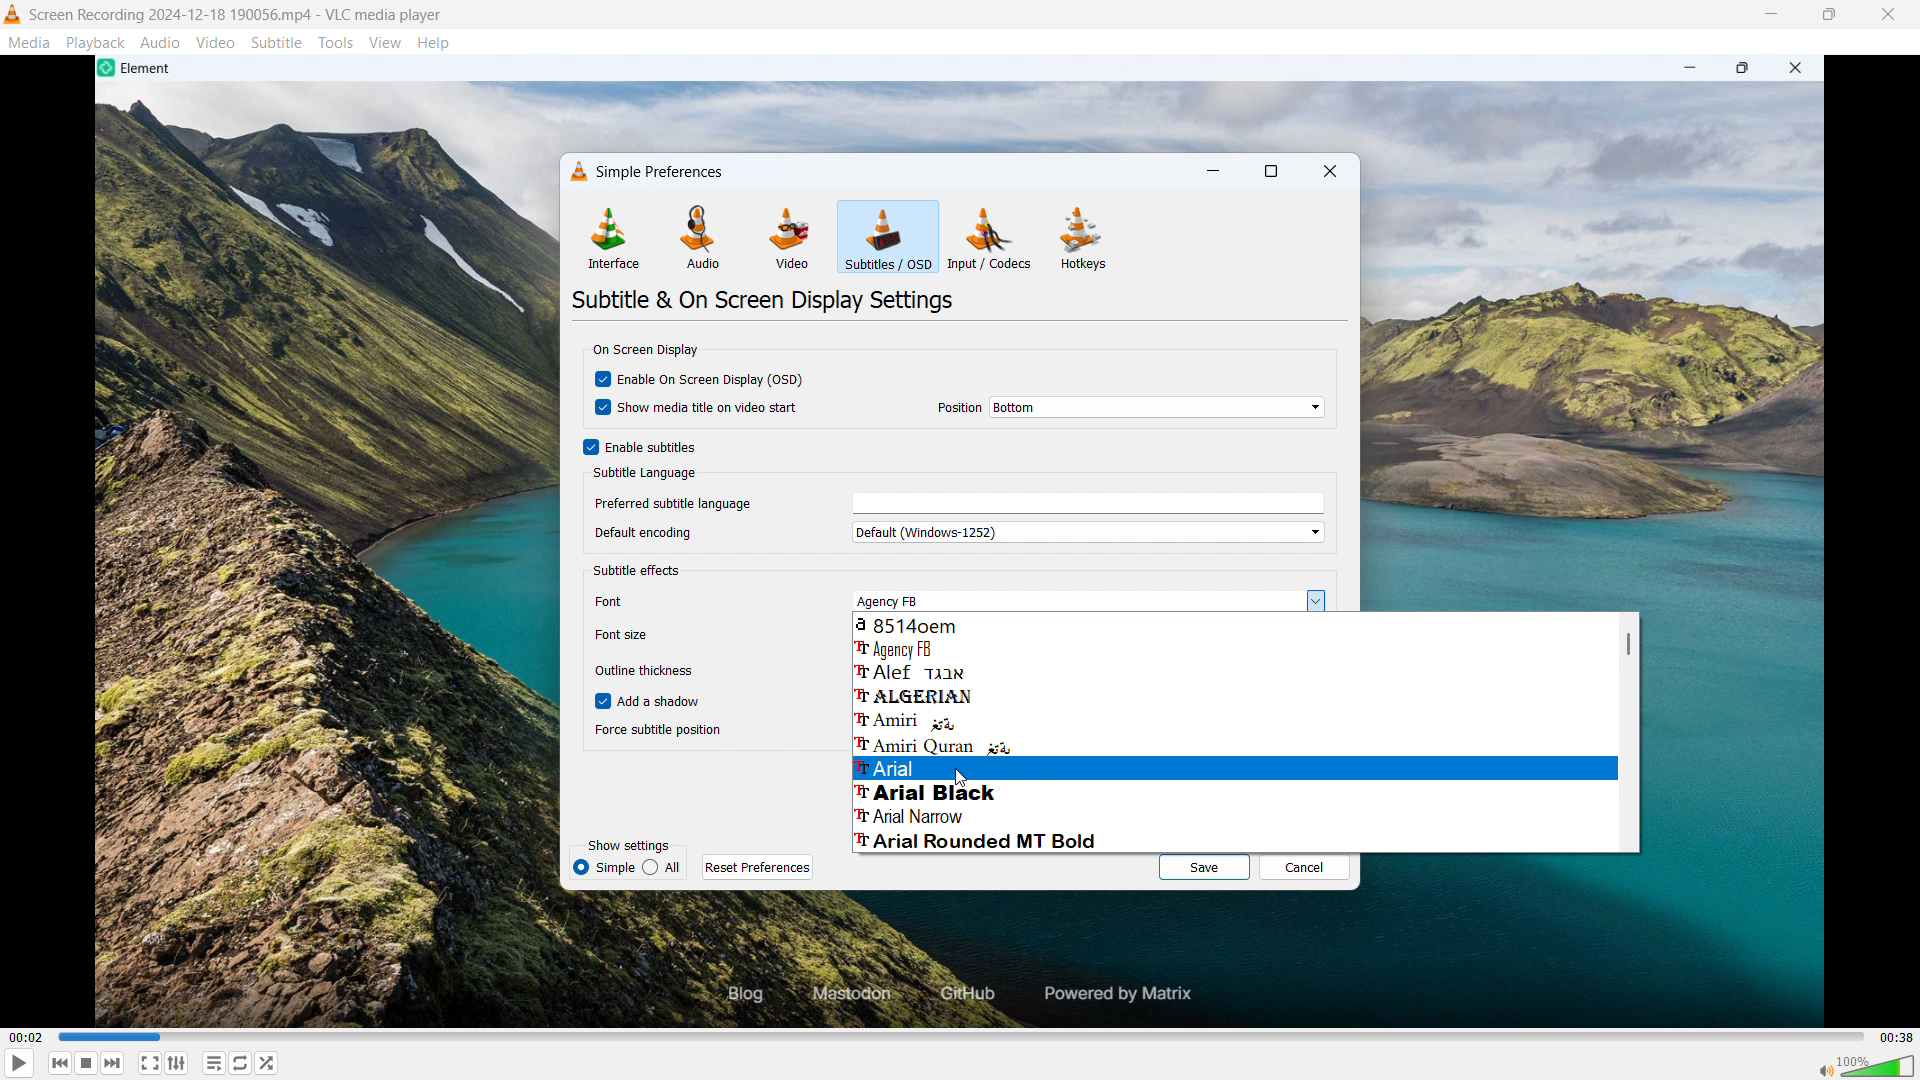  I want to click on Default encoding, so click(662, 532).